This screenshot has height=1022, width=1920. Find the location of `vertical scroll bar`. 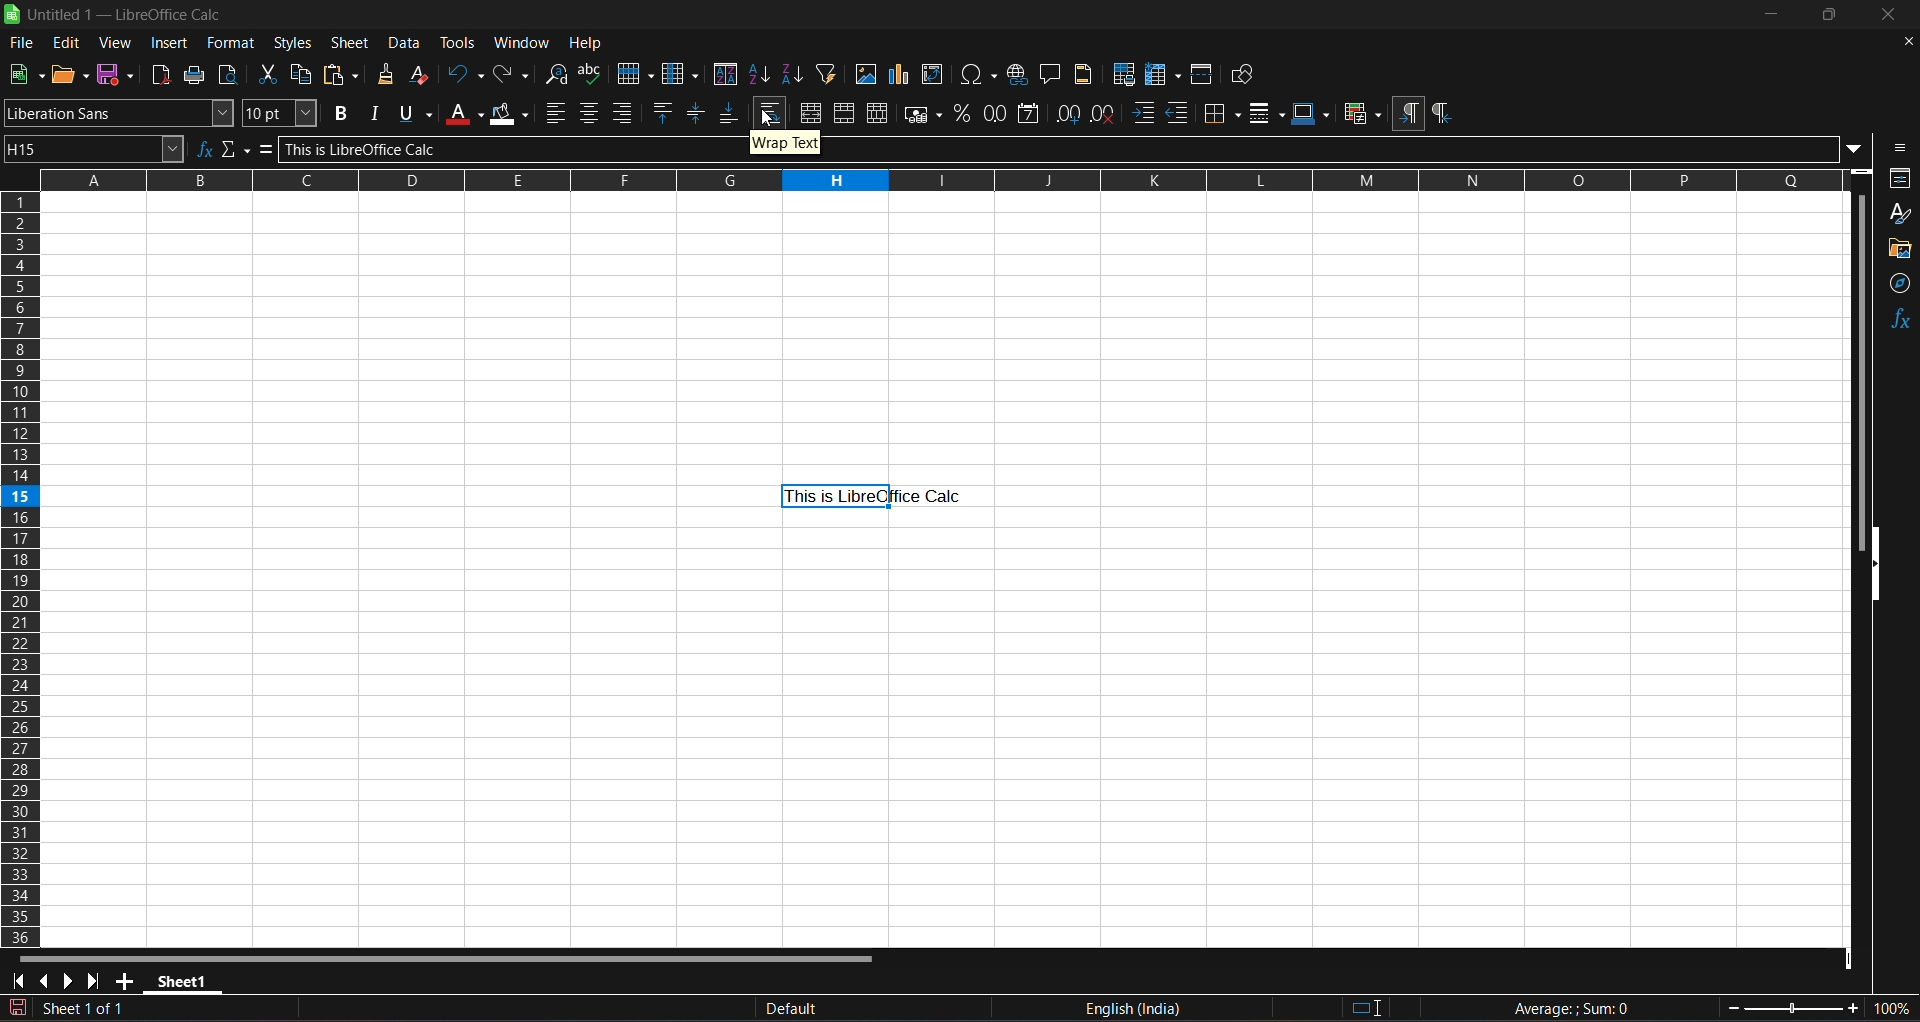

vertical scroll bar is located at coordinates (1861, 377).